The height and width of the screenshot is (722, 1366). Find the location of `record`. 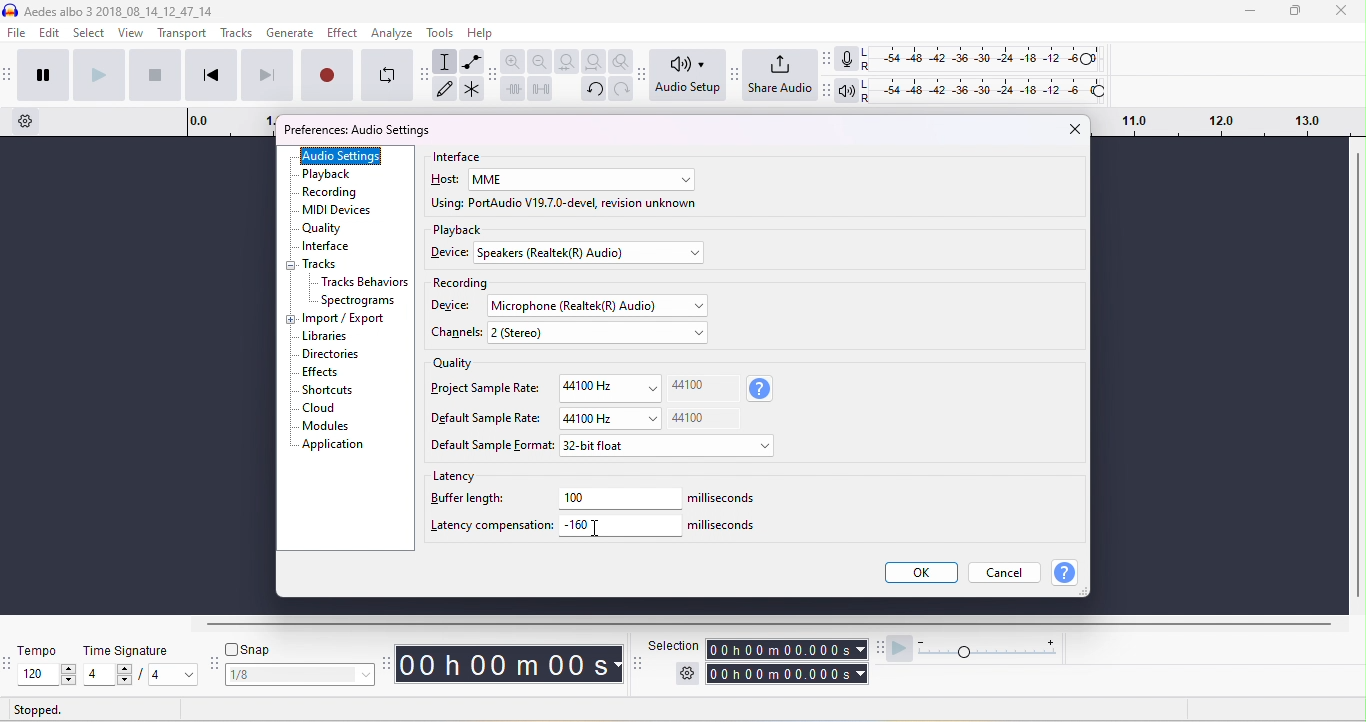

record is located at coordinates (326, 73).